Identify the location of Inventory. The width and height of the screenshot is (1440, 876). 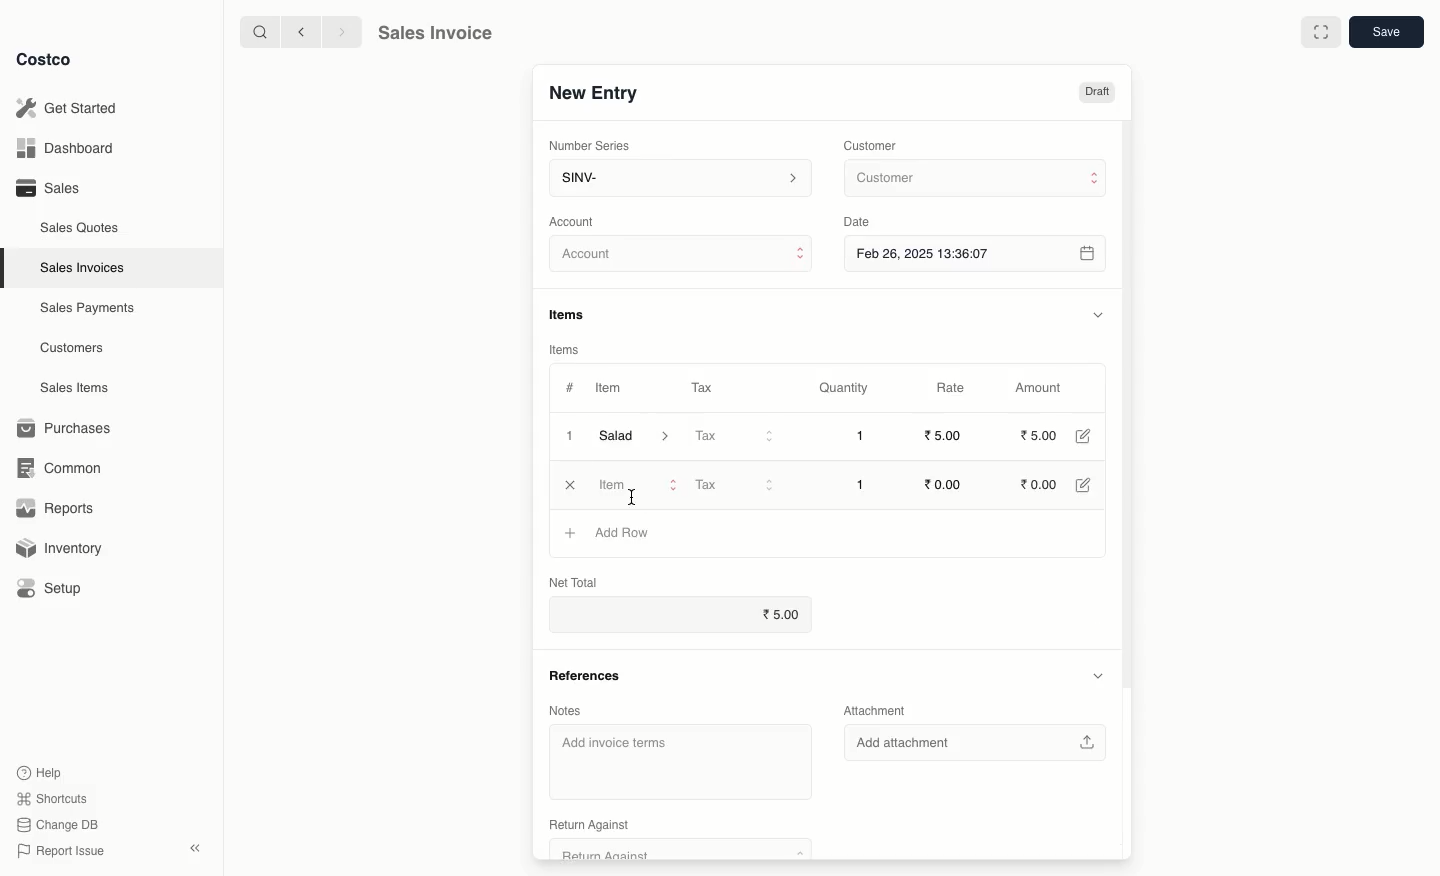
(63, 546).